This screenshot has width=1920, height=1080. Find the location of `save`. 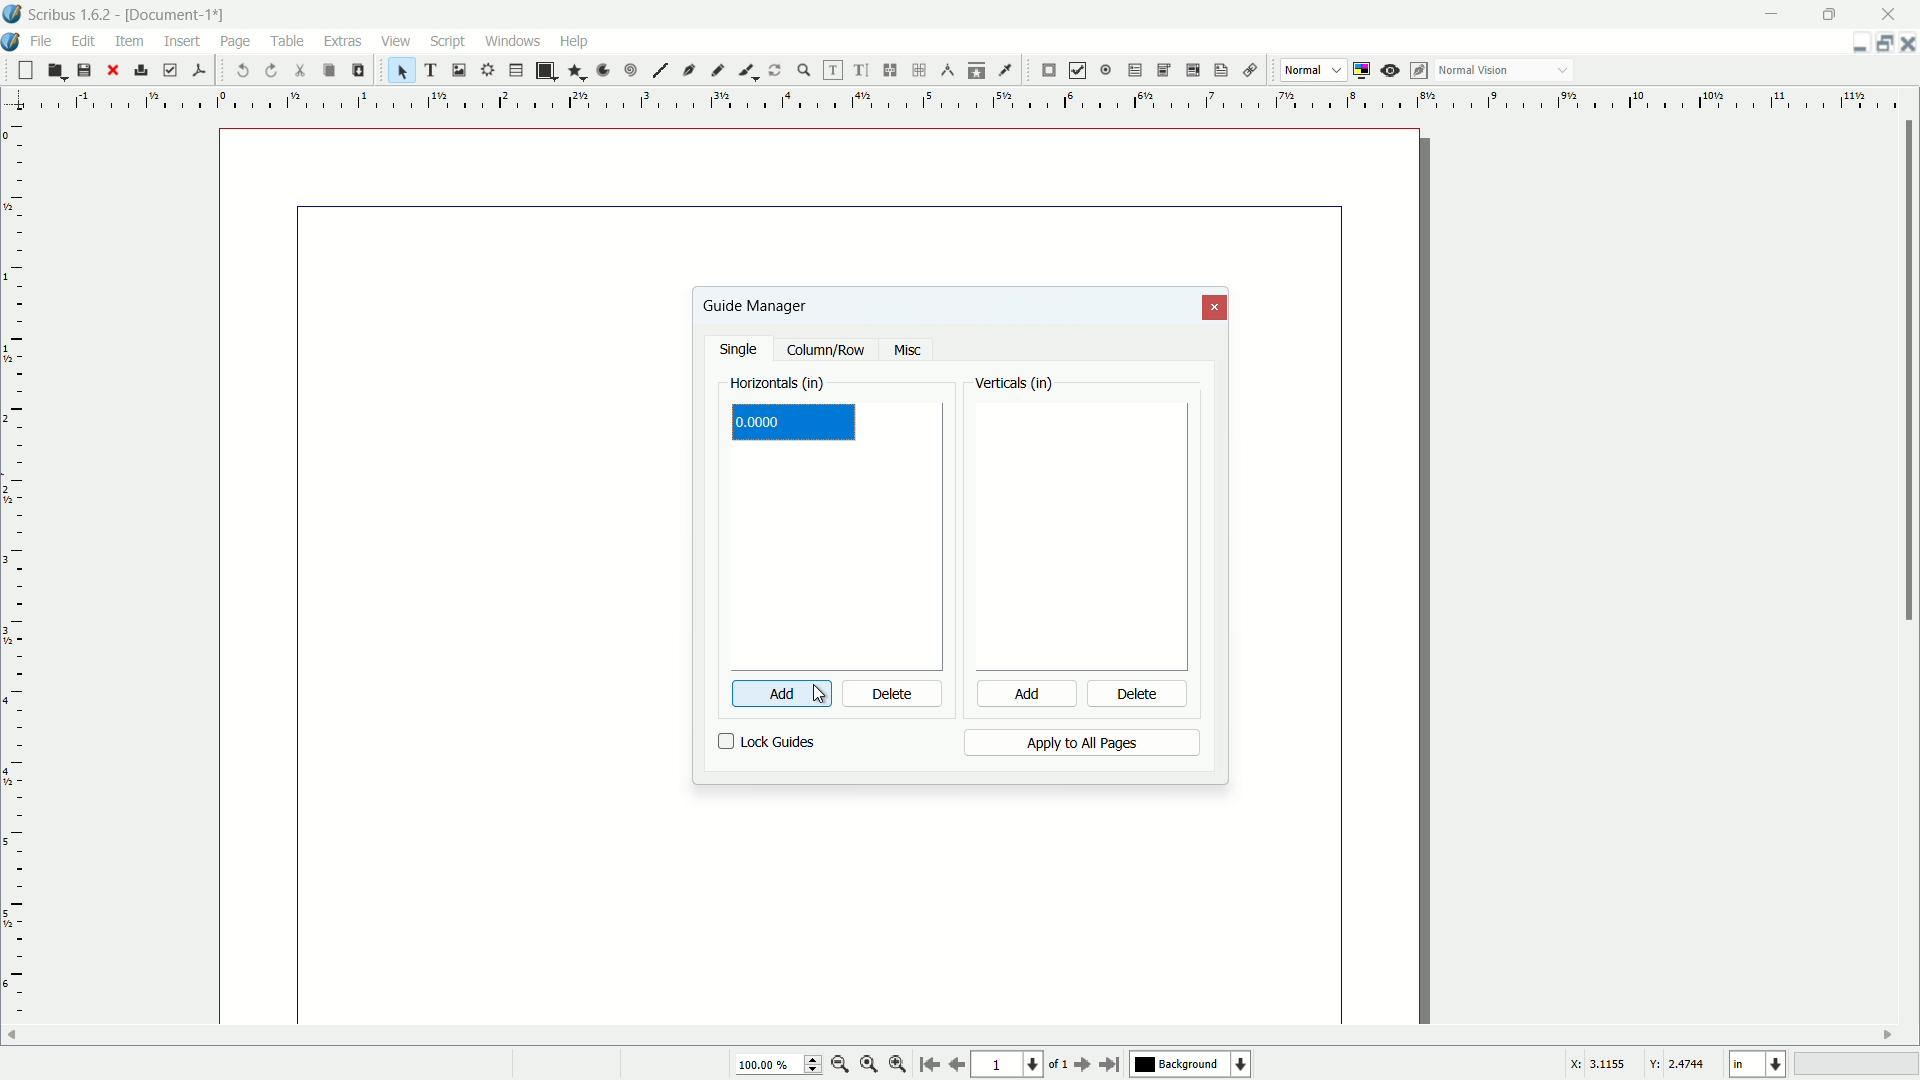

save is located at coordinates (84, 71).